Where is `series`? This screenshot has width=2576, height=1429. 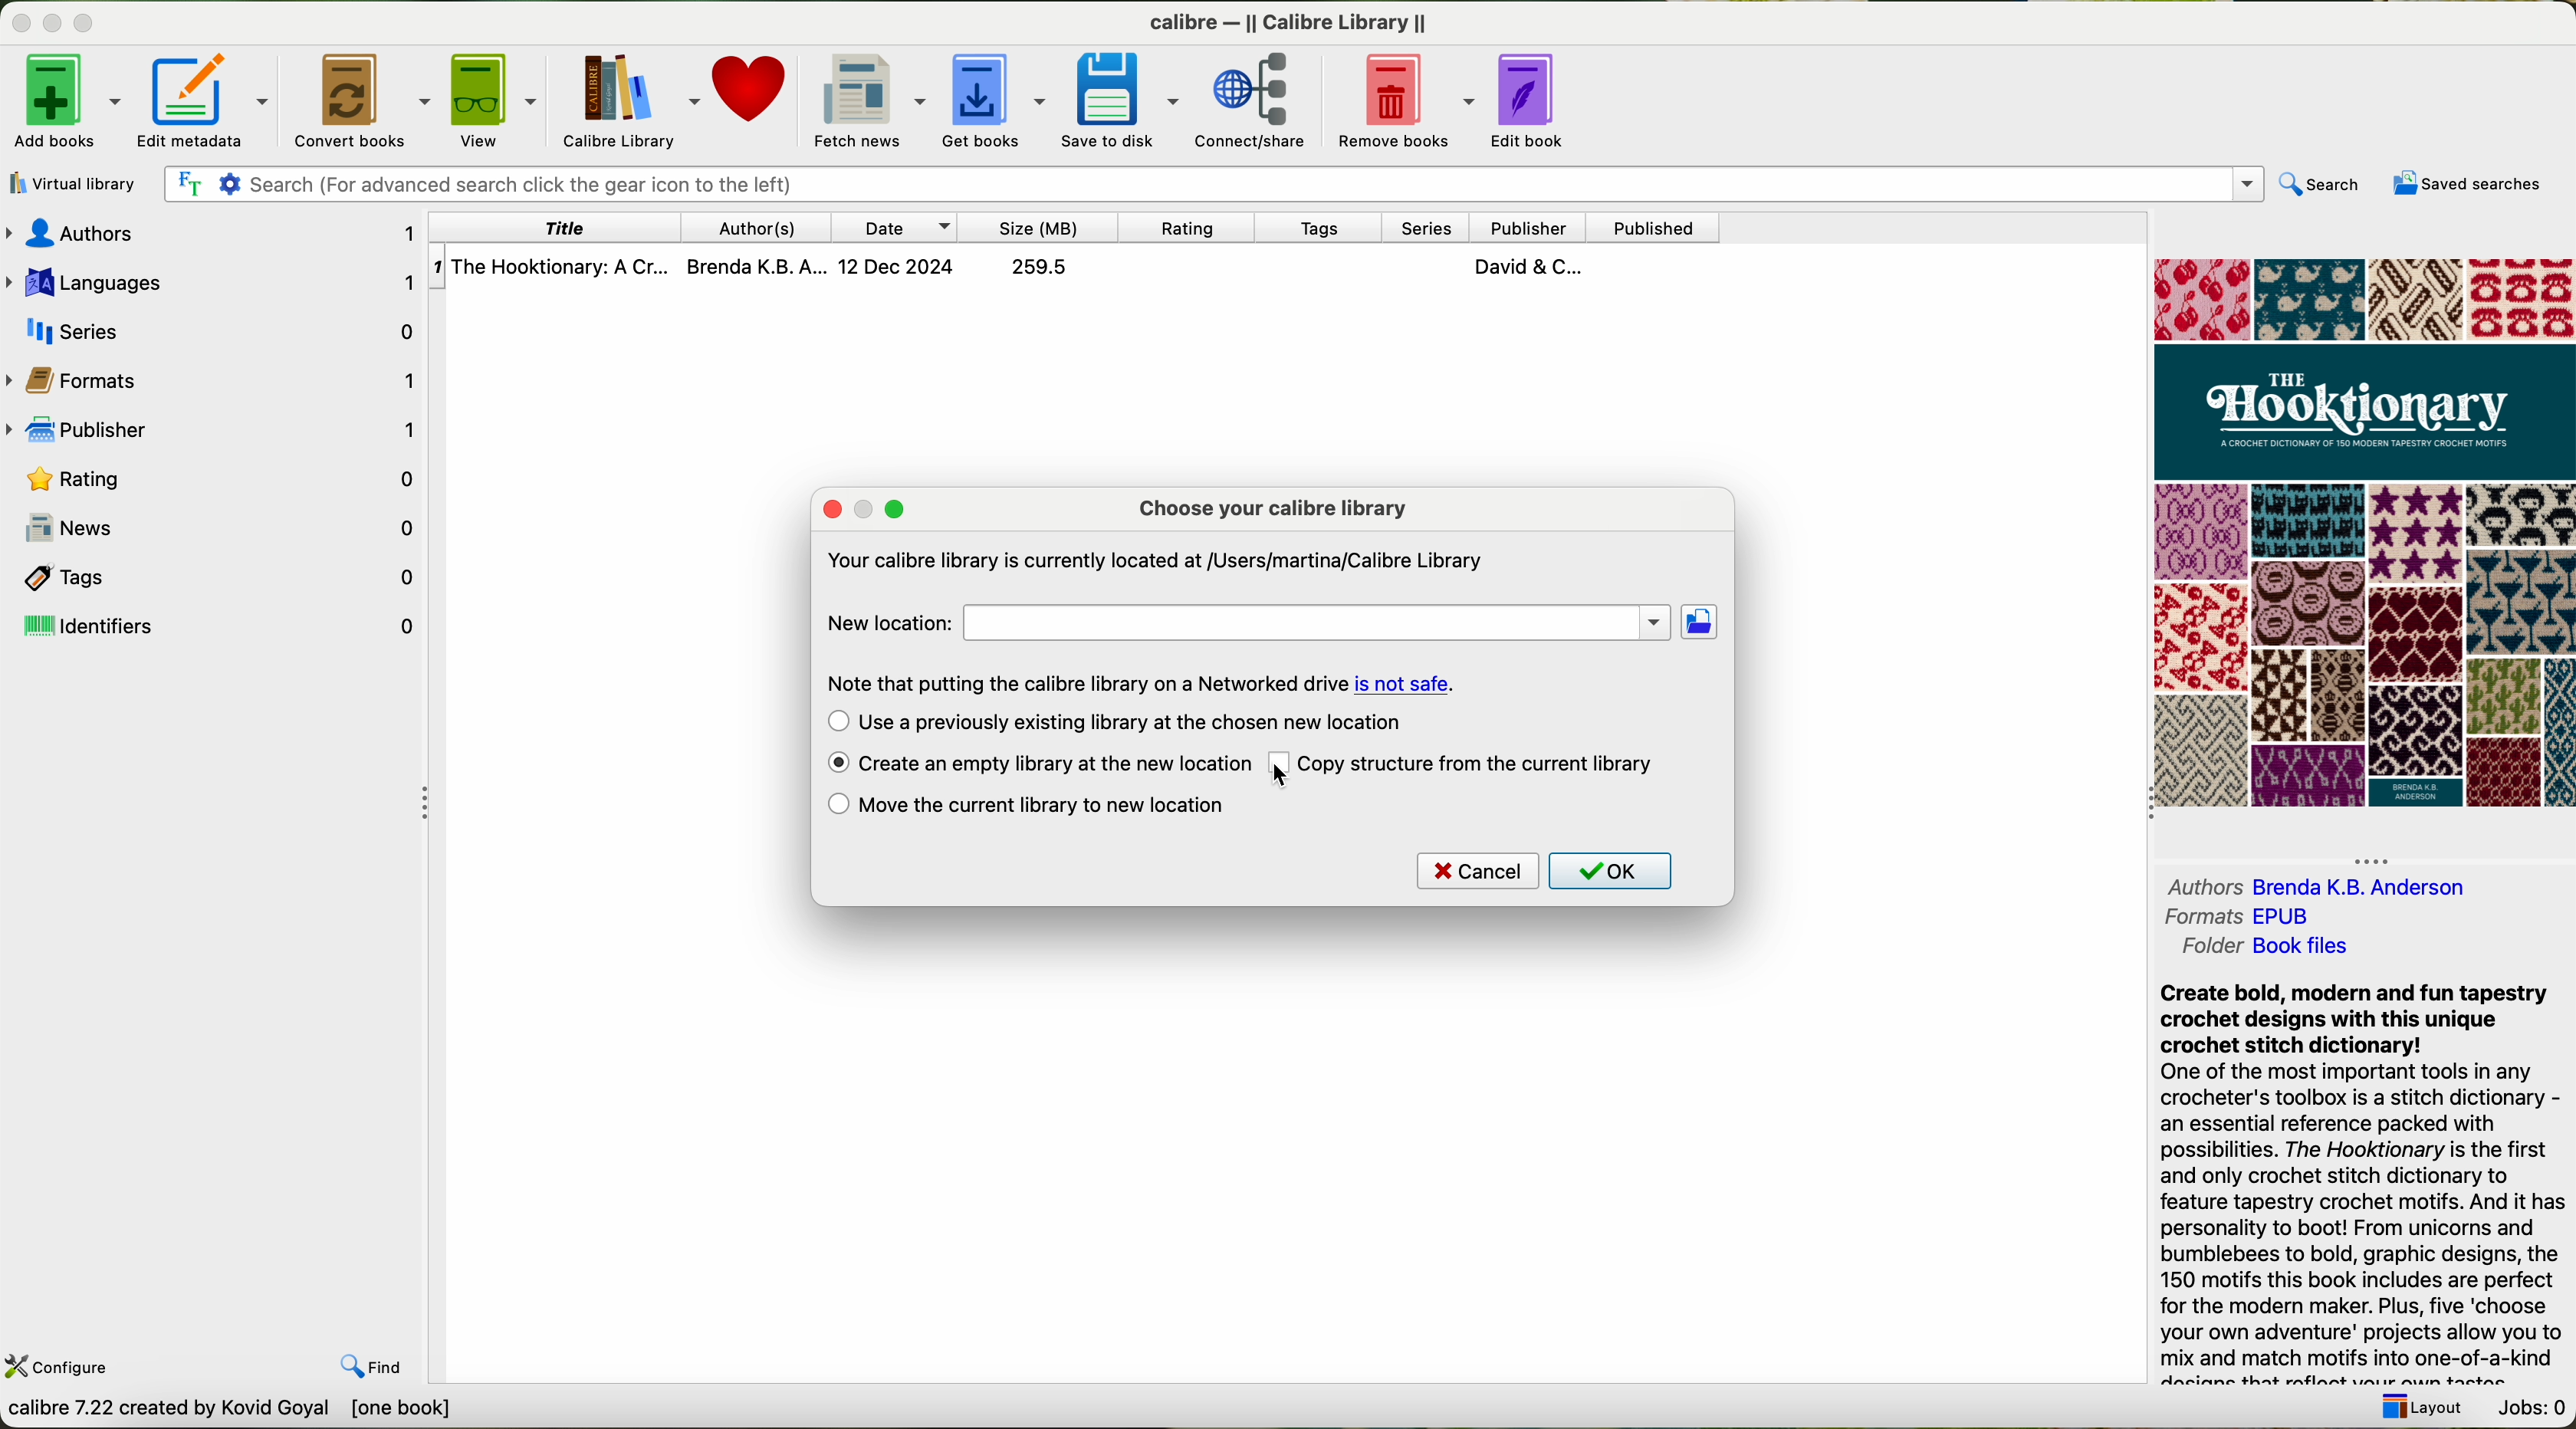
series is located at coordinates (1423, 225).